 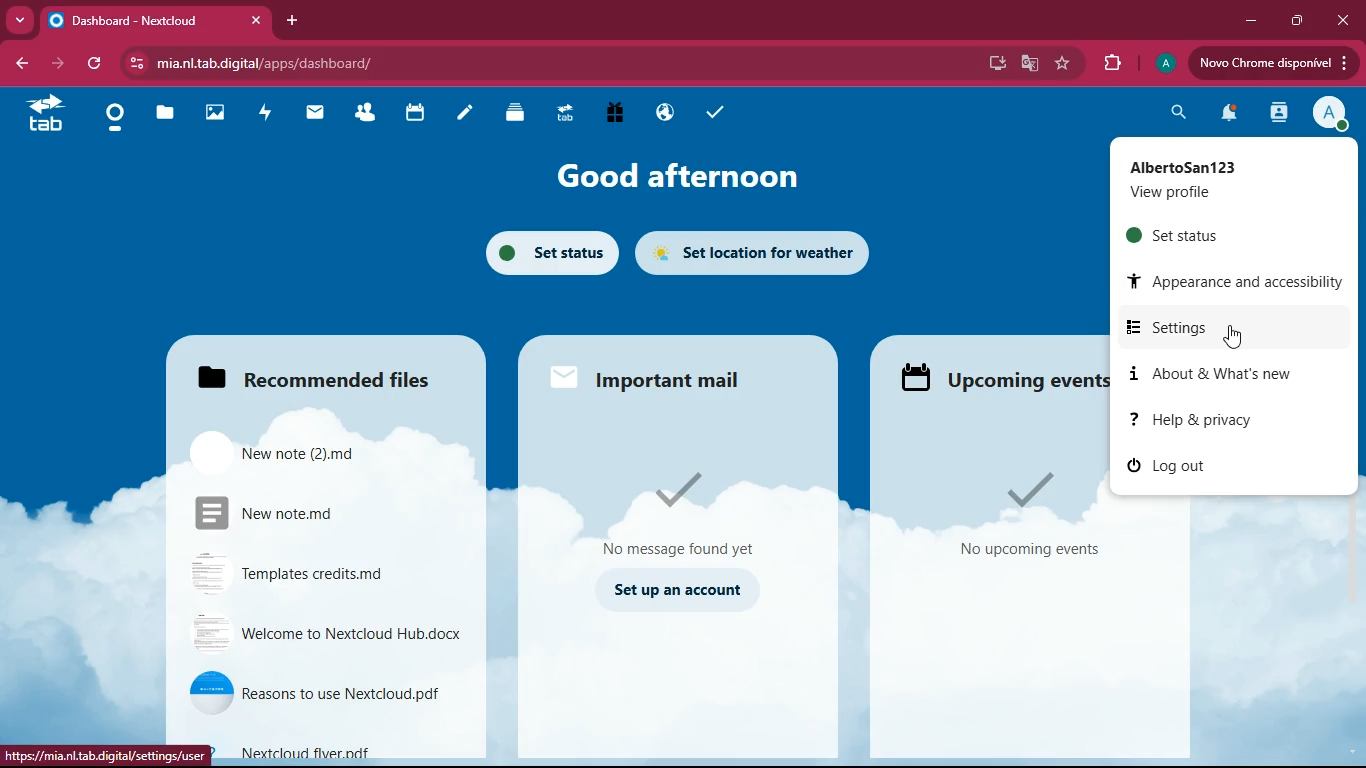 What do you see at coordinates (271, 117) in the screenshot?
I see `activity` at bounding box center [271, 117].